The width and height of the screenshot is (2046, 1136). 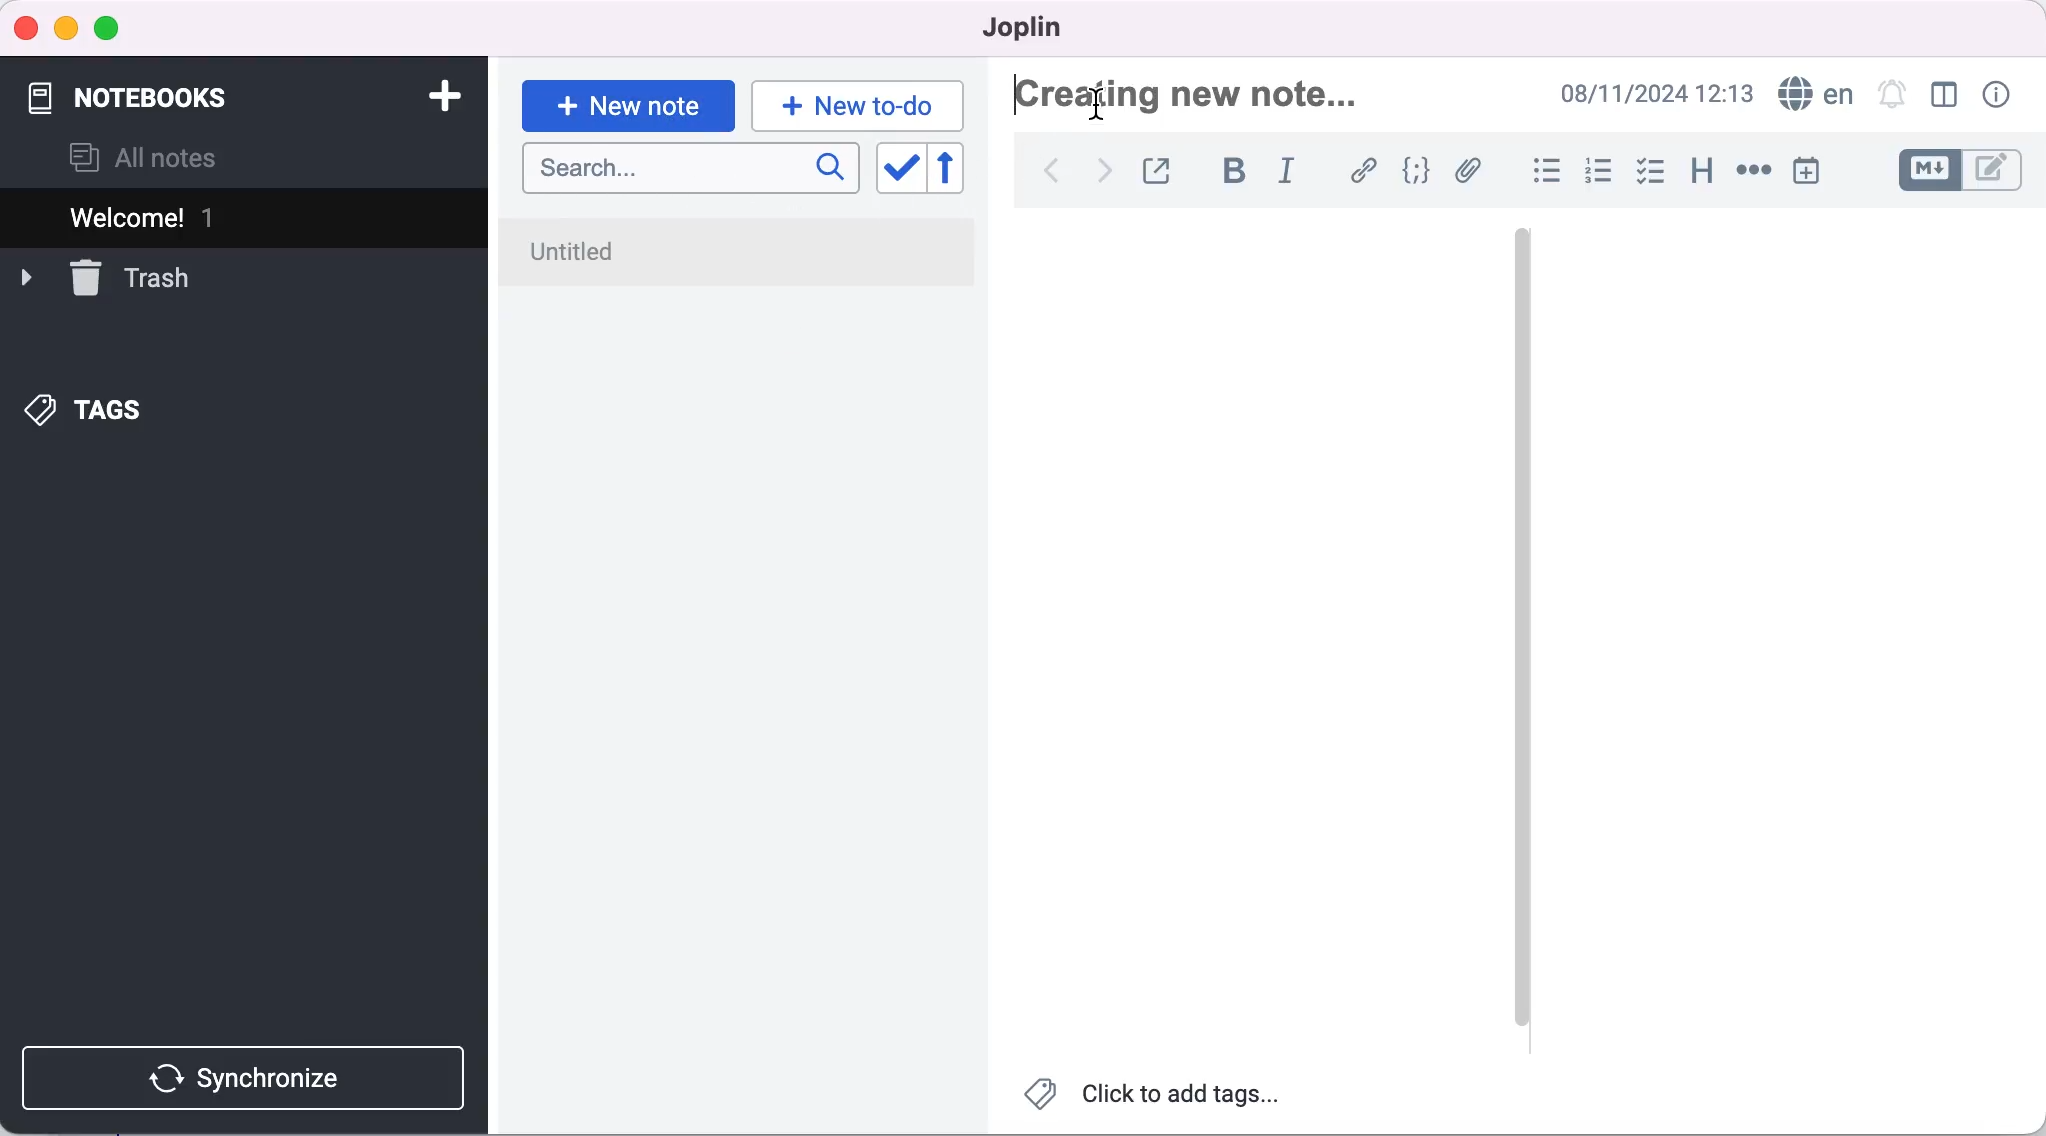 What do you see at coordinates (1651, 93) in the screenshot?
I see `08/11/2024 12:13` at bounding box center [1651, 93].